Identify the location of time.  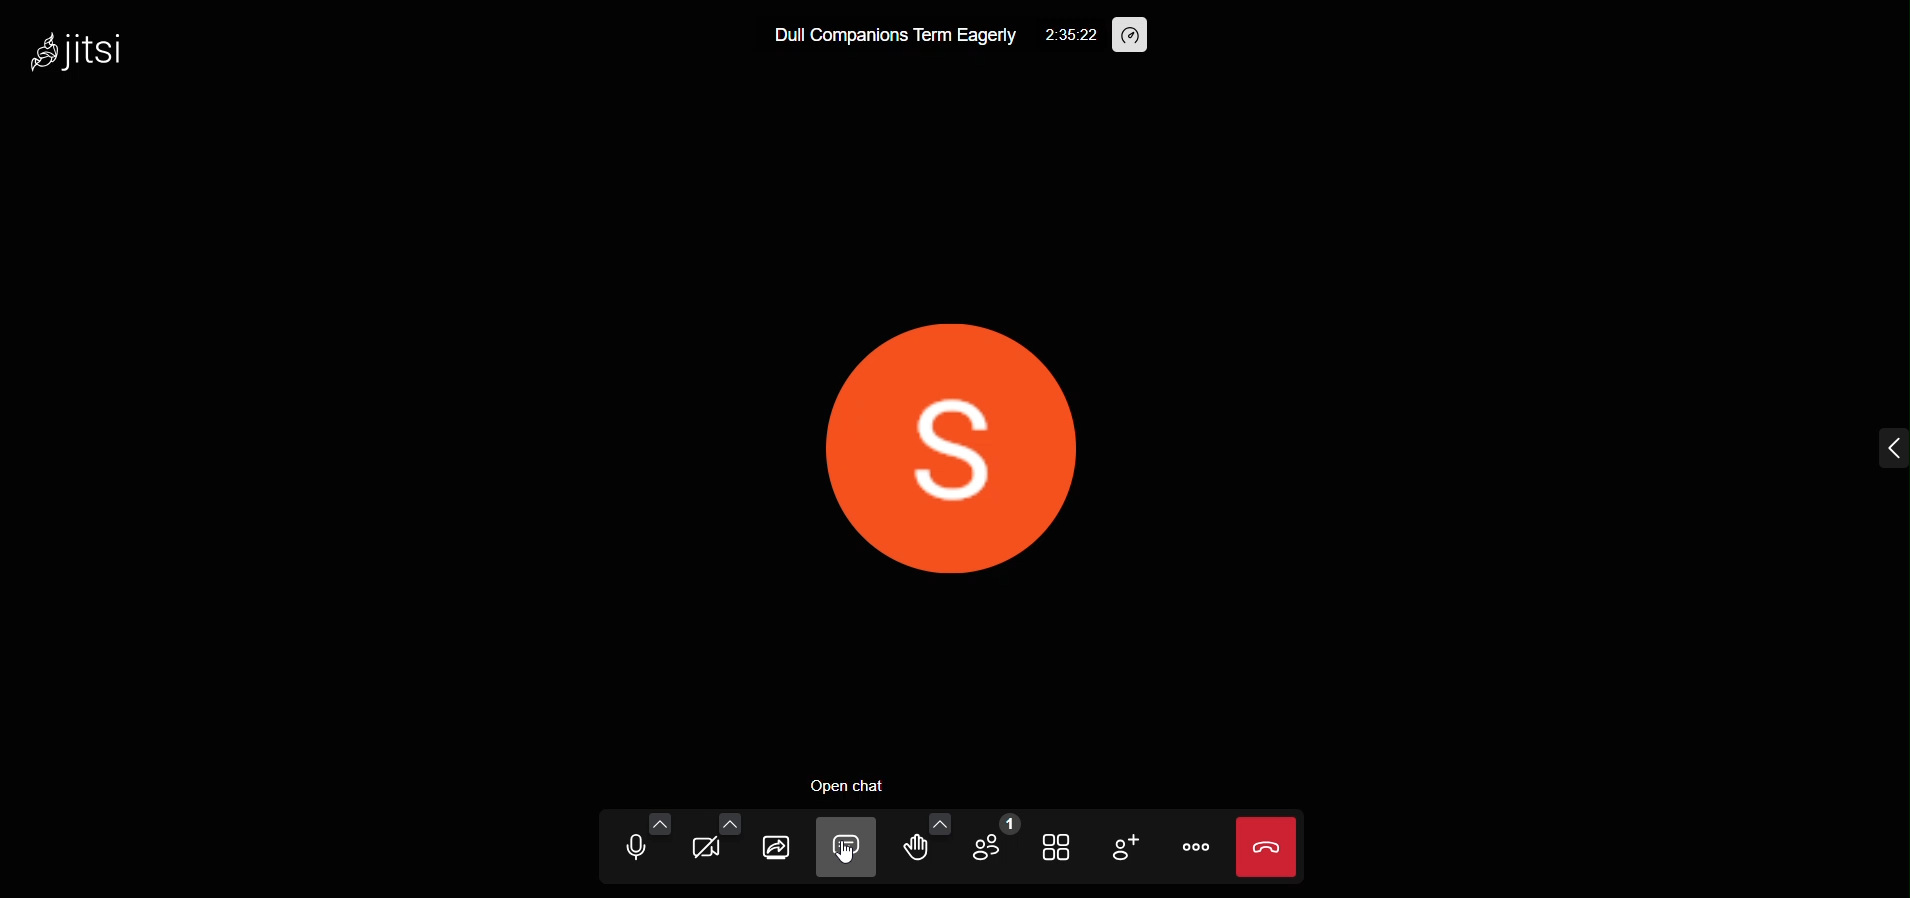
(1070, 33).